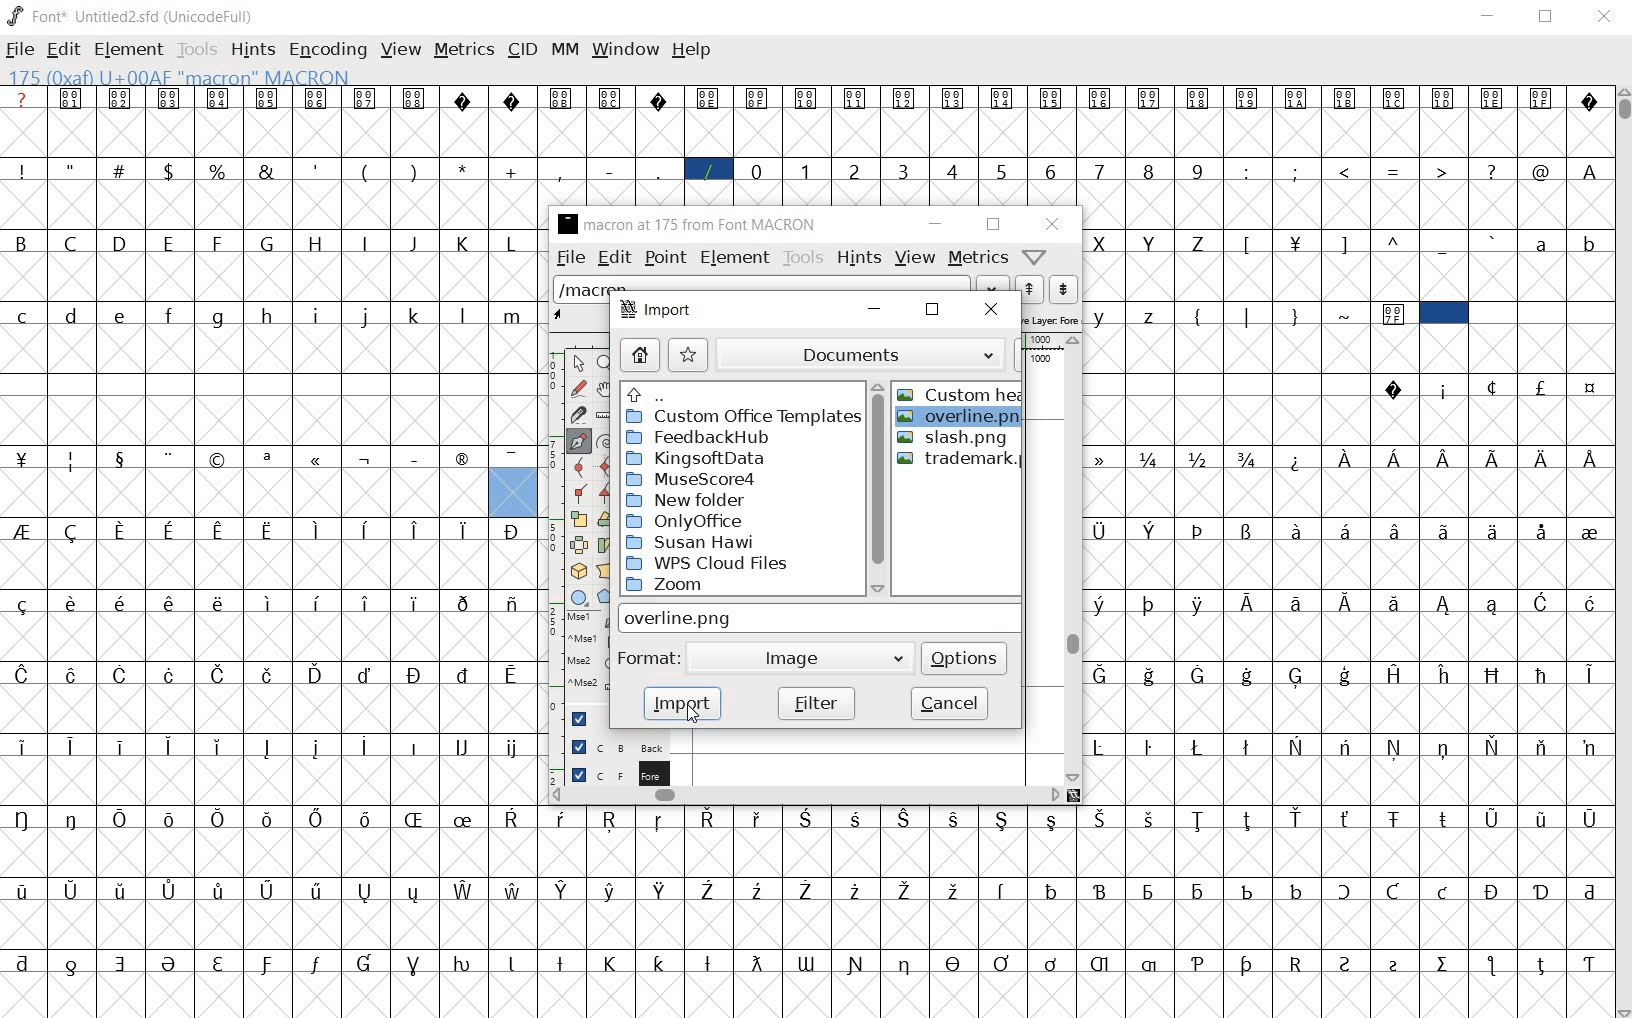 The height and width of the screenshot is (1018, 1632). I want to click on Symbol, so click(613, 891).